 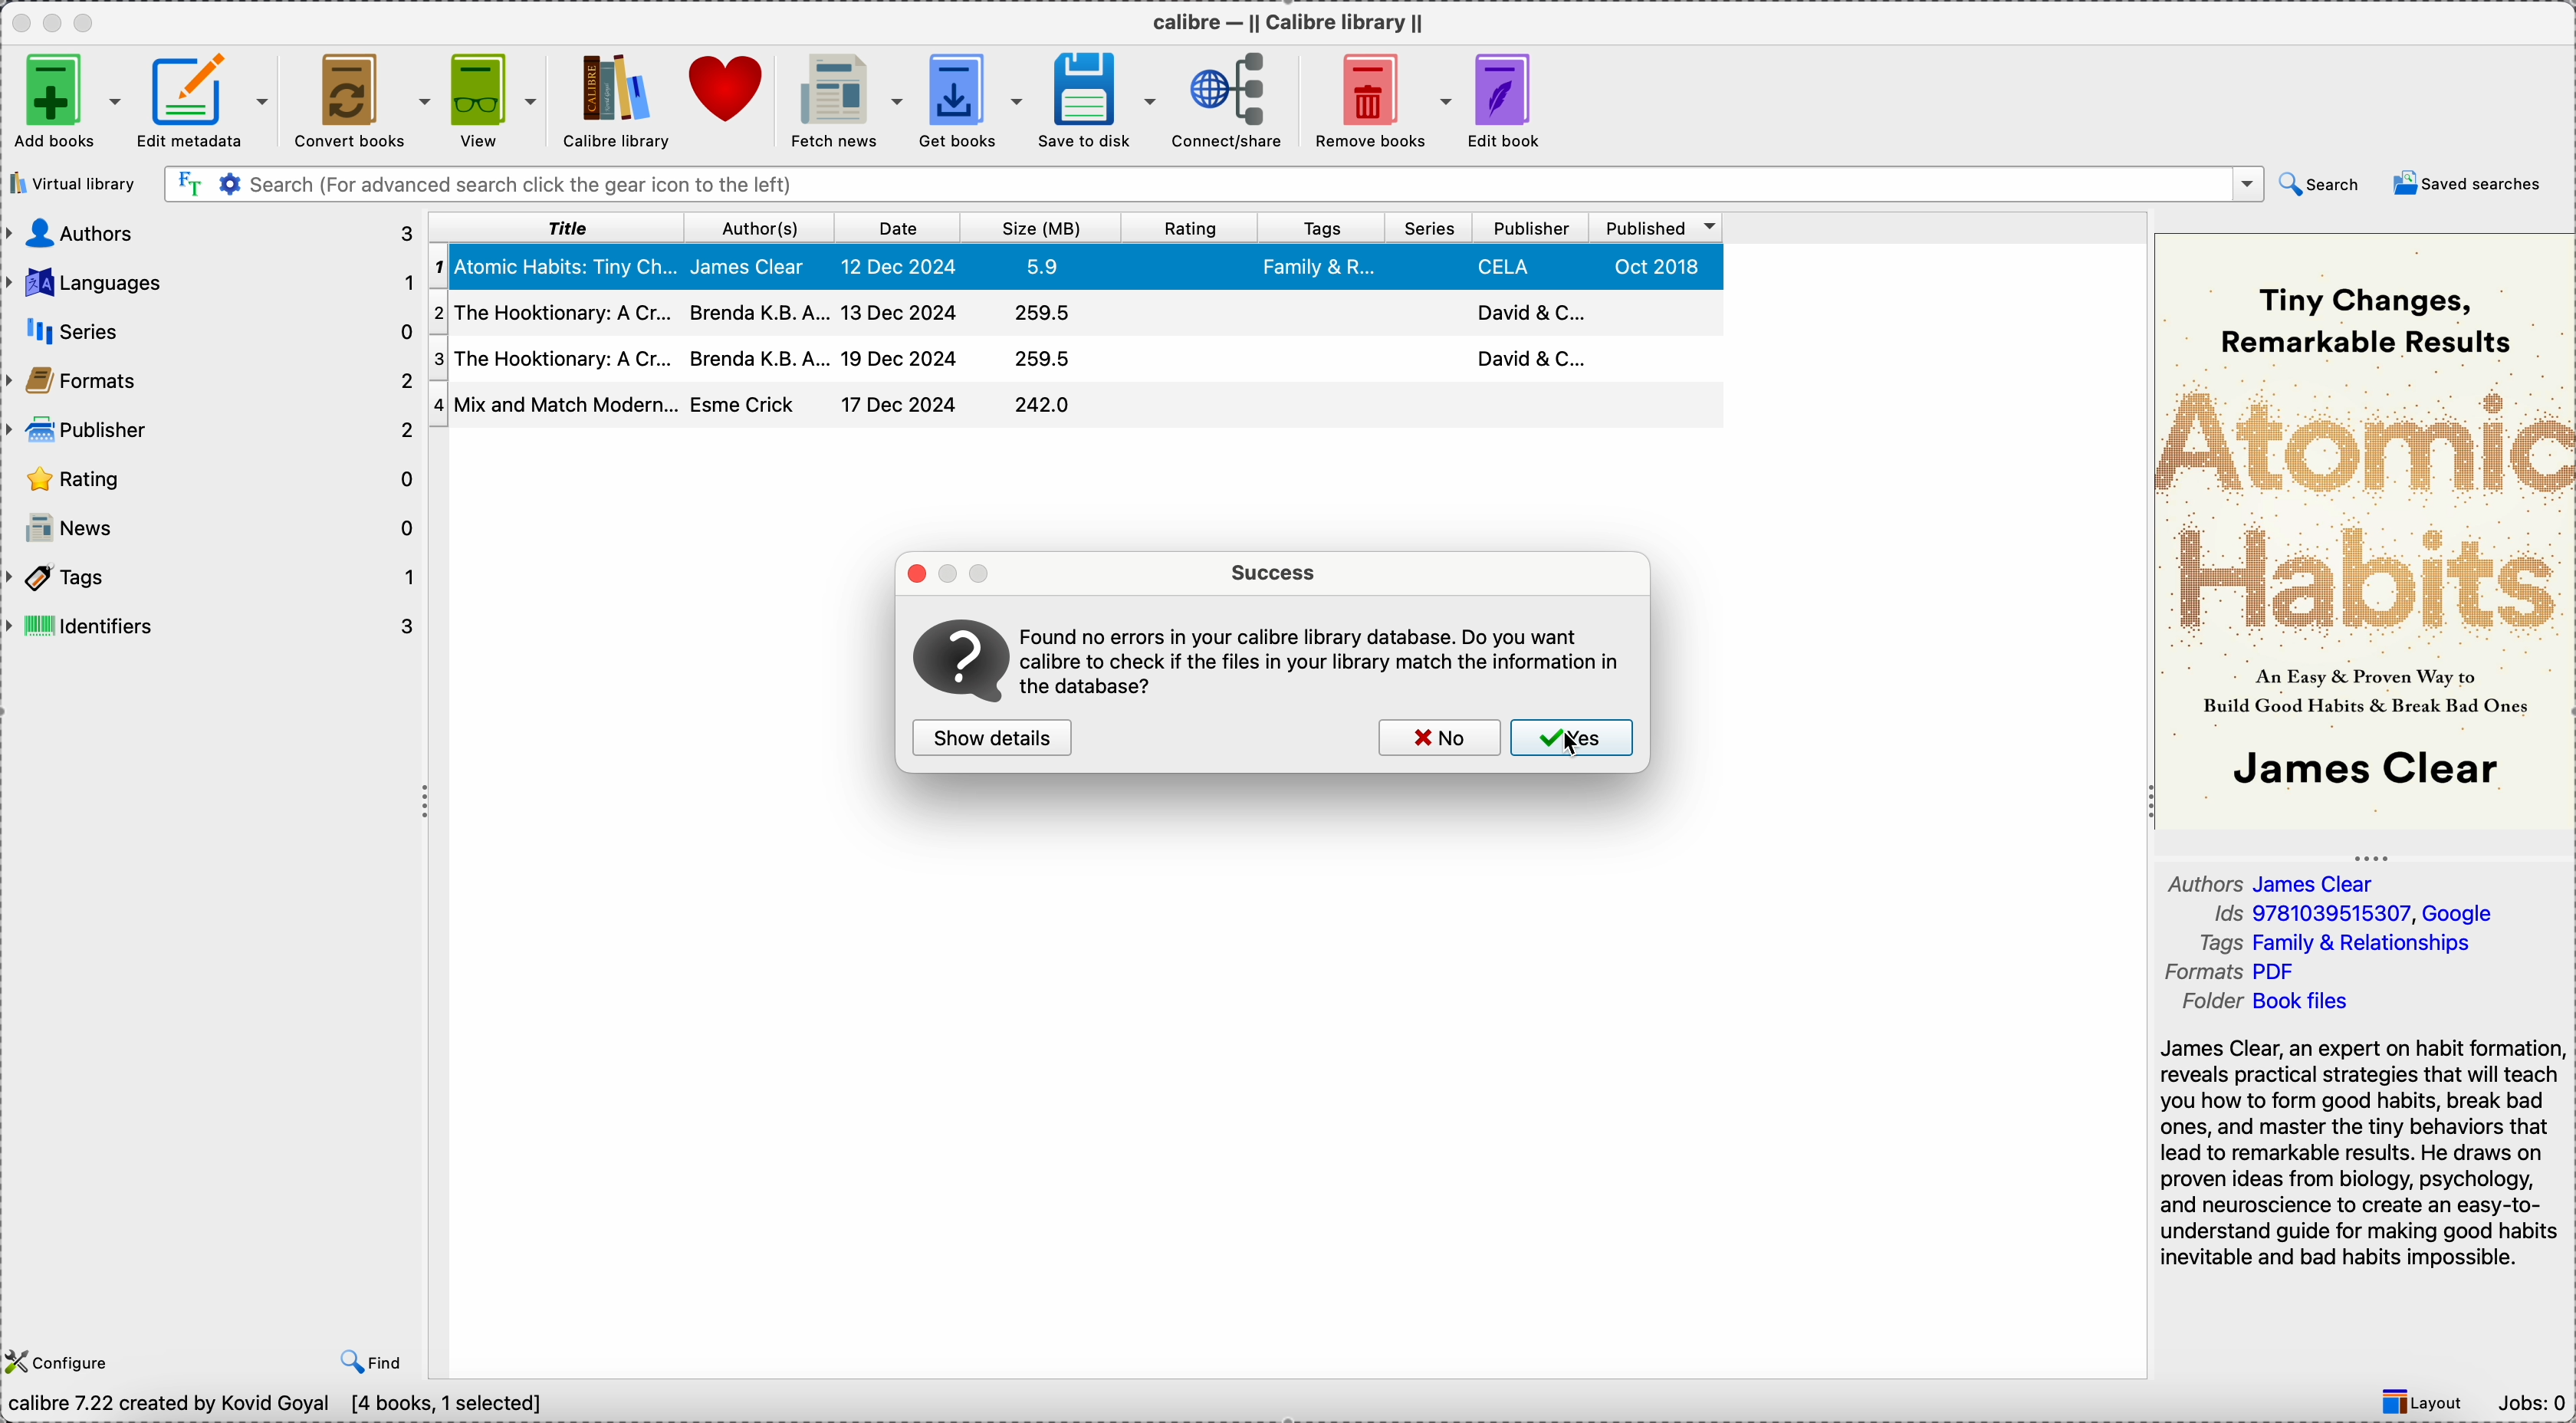 What do you see at coordinates (1426, 230) in the screenshot?
I see `series` at bounding box center [1426, 230].